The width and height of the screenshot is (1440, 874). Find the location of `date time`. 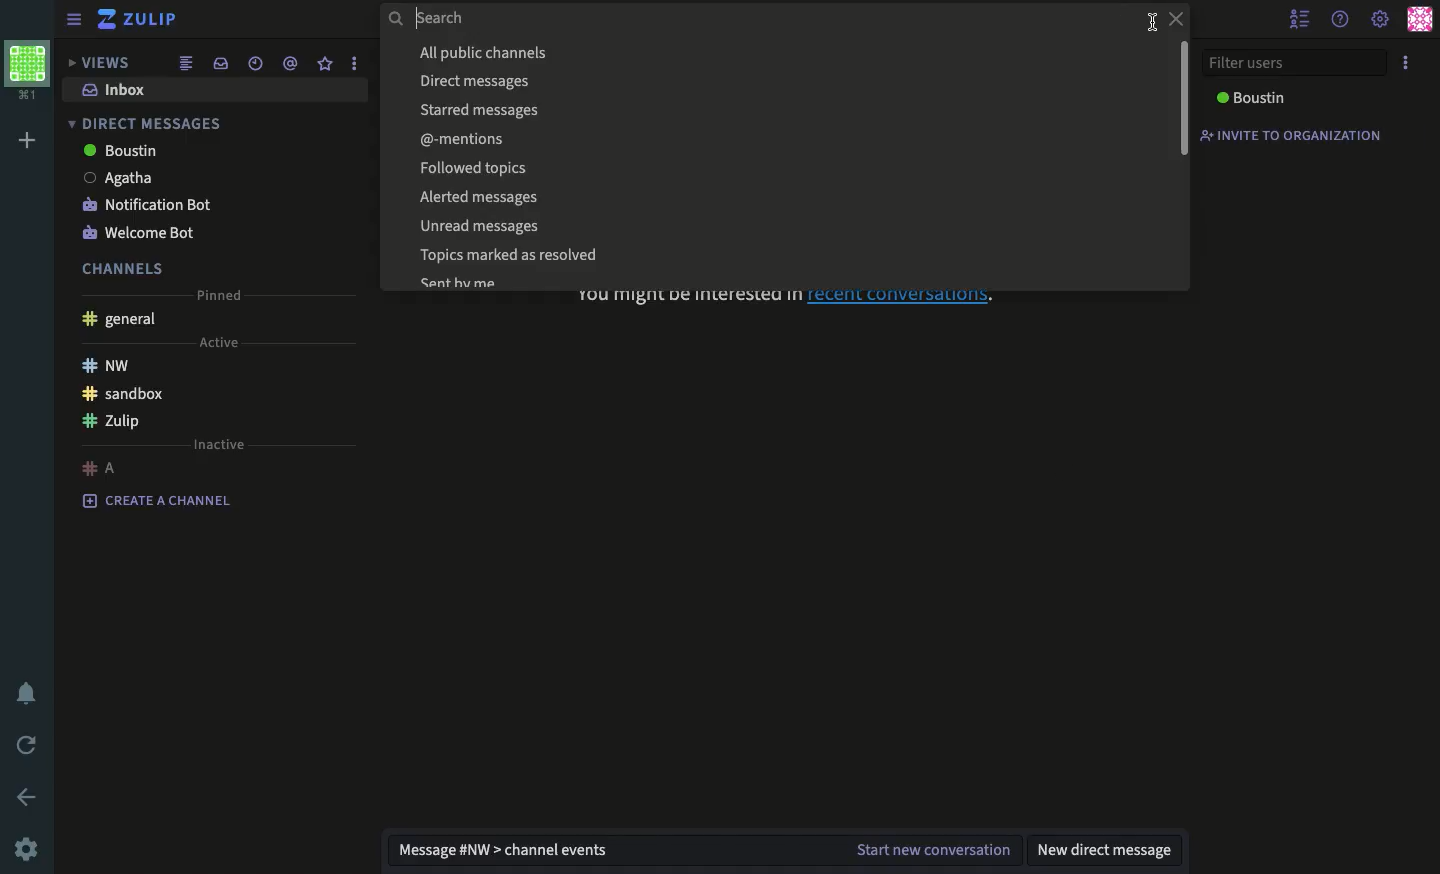

date time is located at coordinates (255, 61).